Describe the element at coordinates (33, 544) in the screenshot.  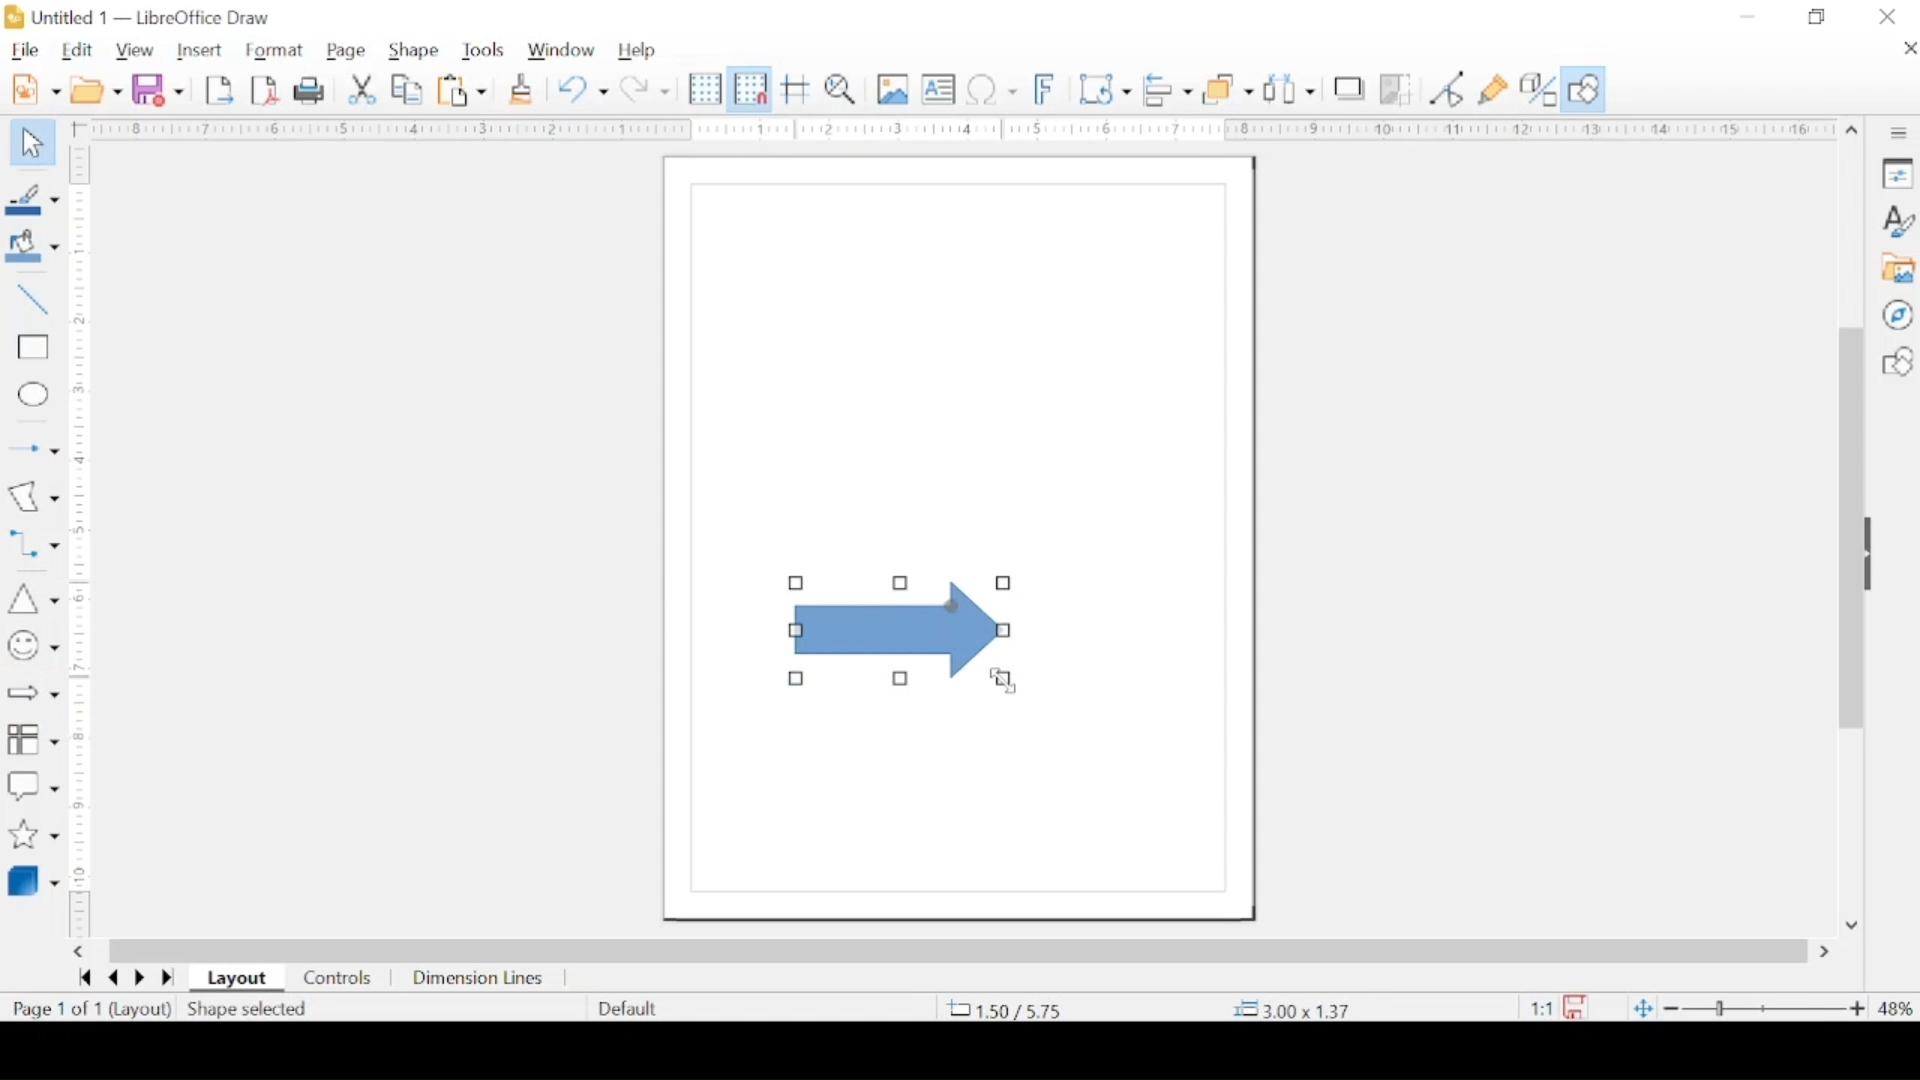
I see `connectors` at that location.